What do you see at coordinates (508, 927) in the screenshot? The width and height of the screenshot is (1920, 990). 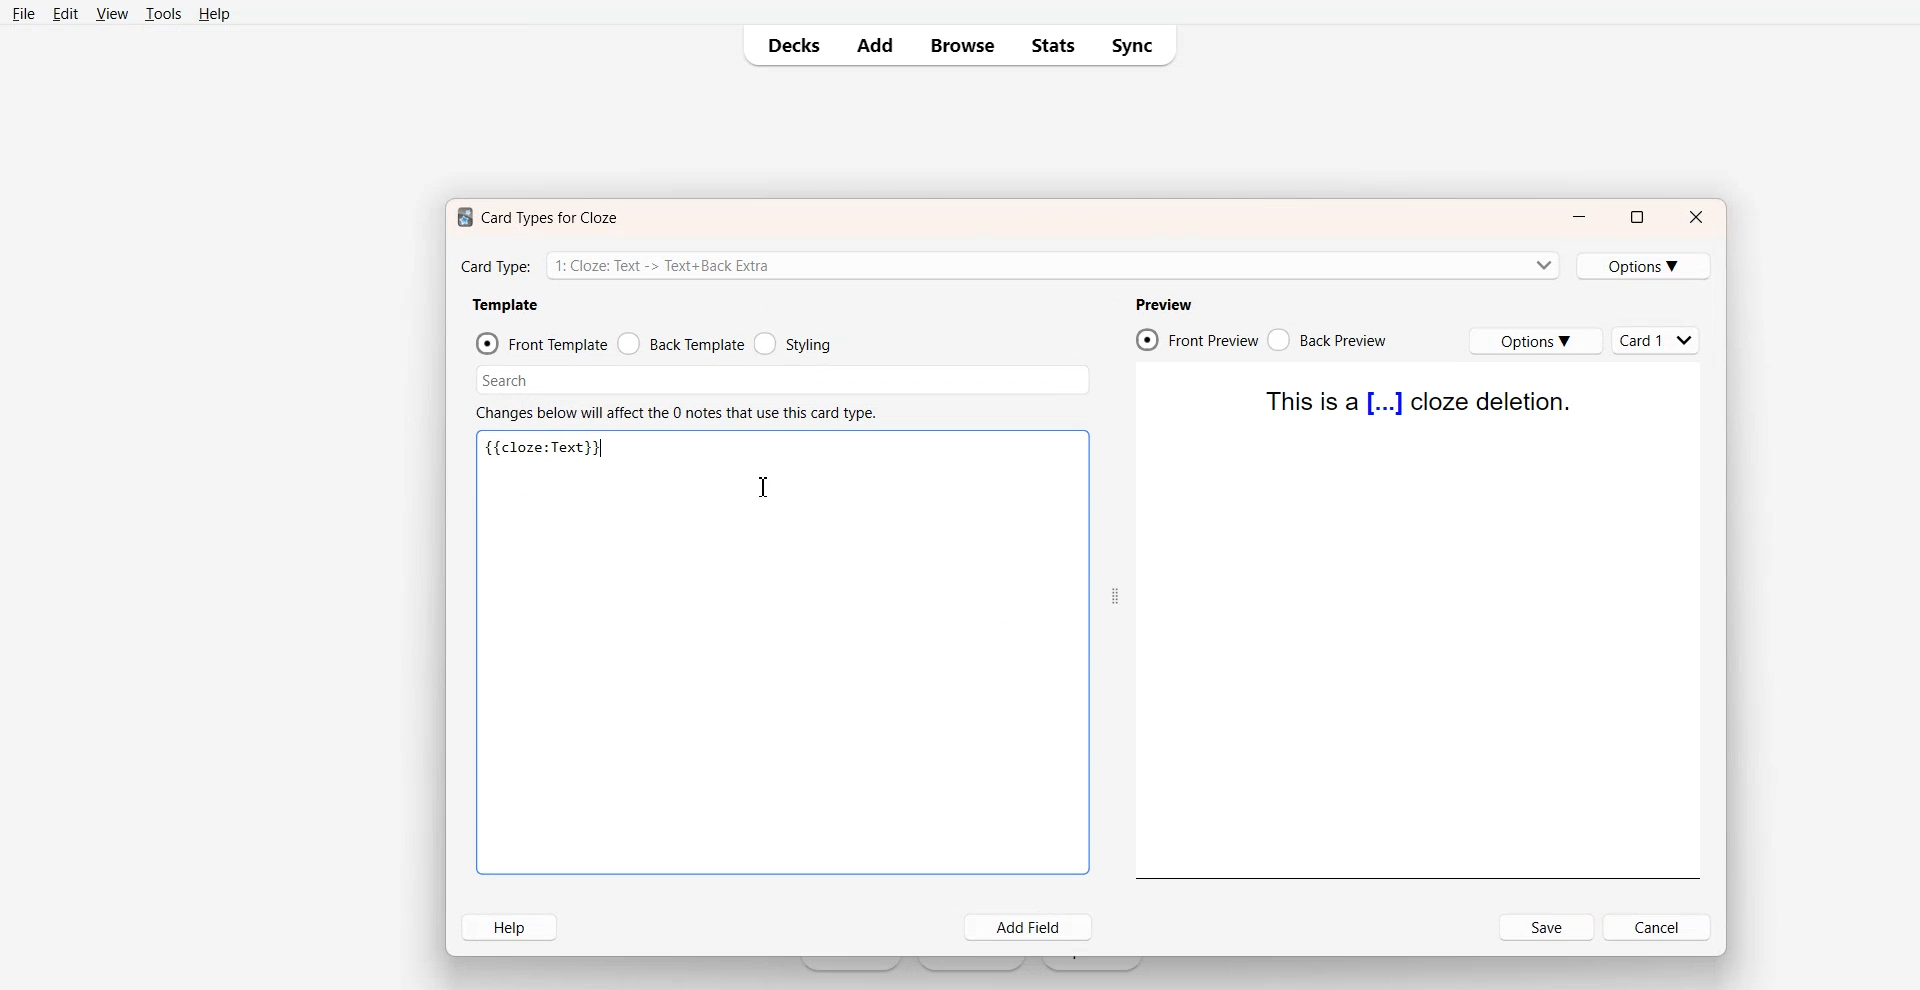 I see `Help` at bounding box center [508, 927].